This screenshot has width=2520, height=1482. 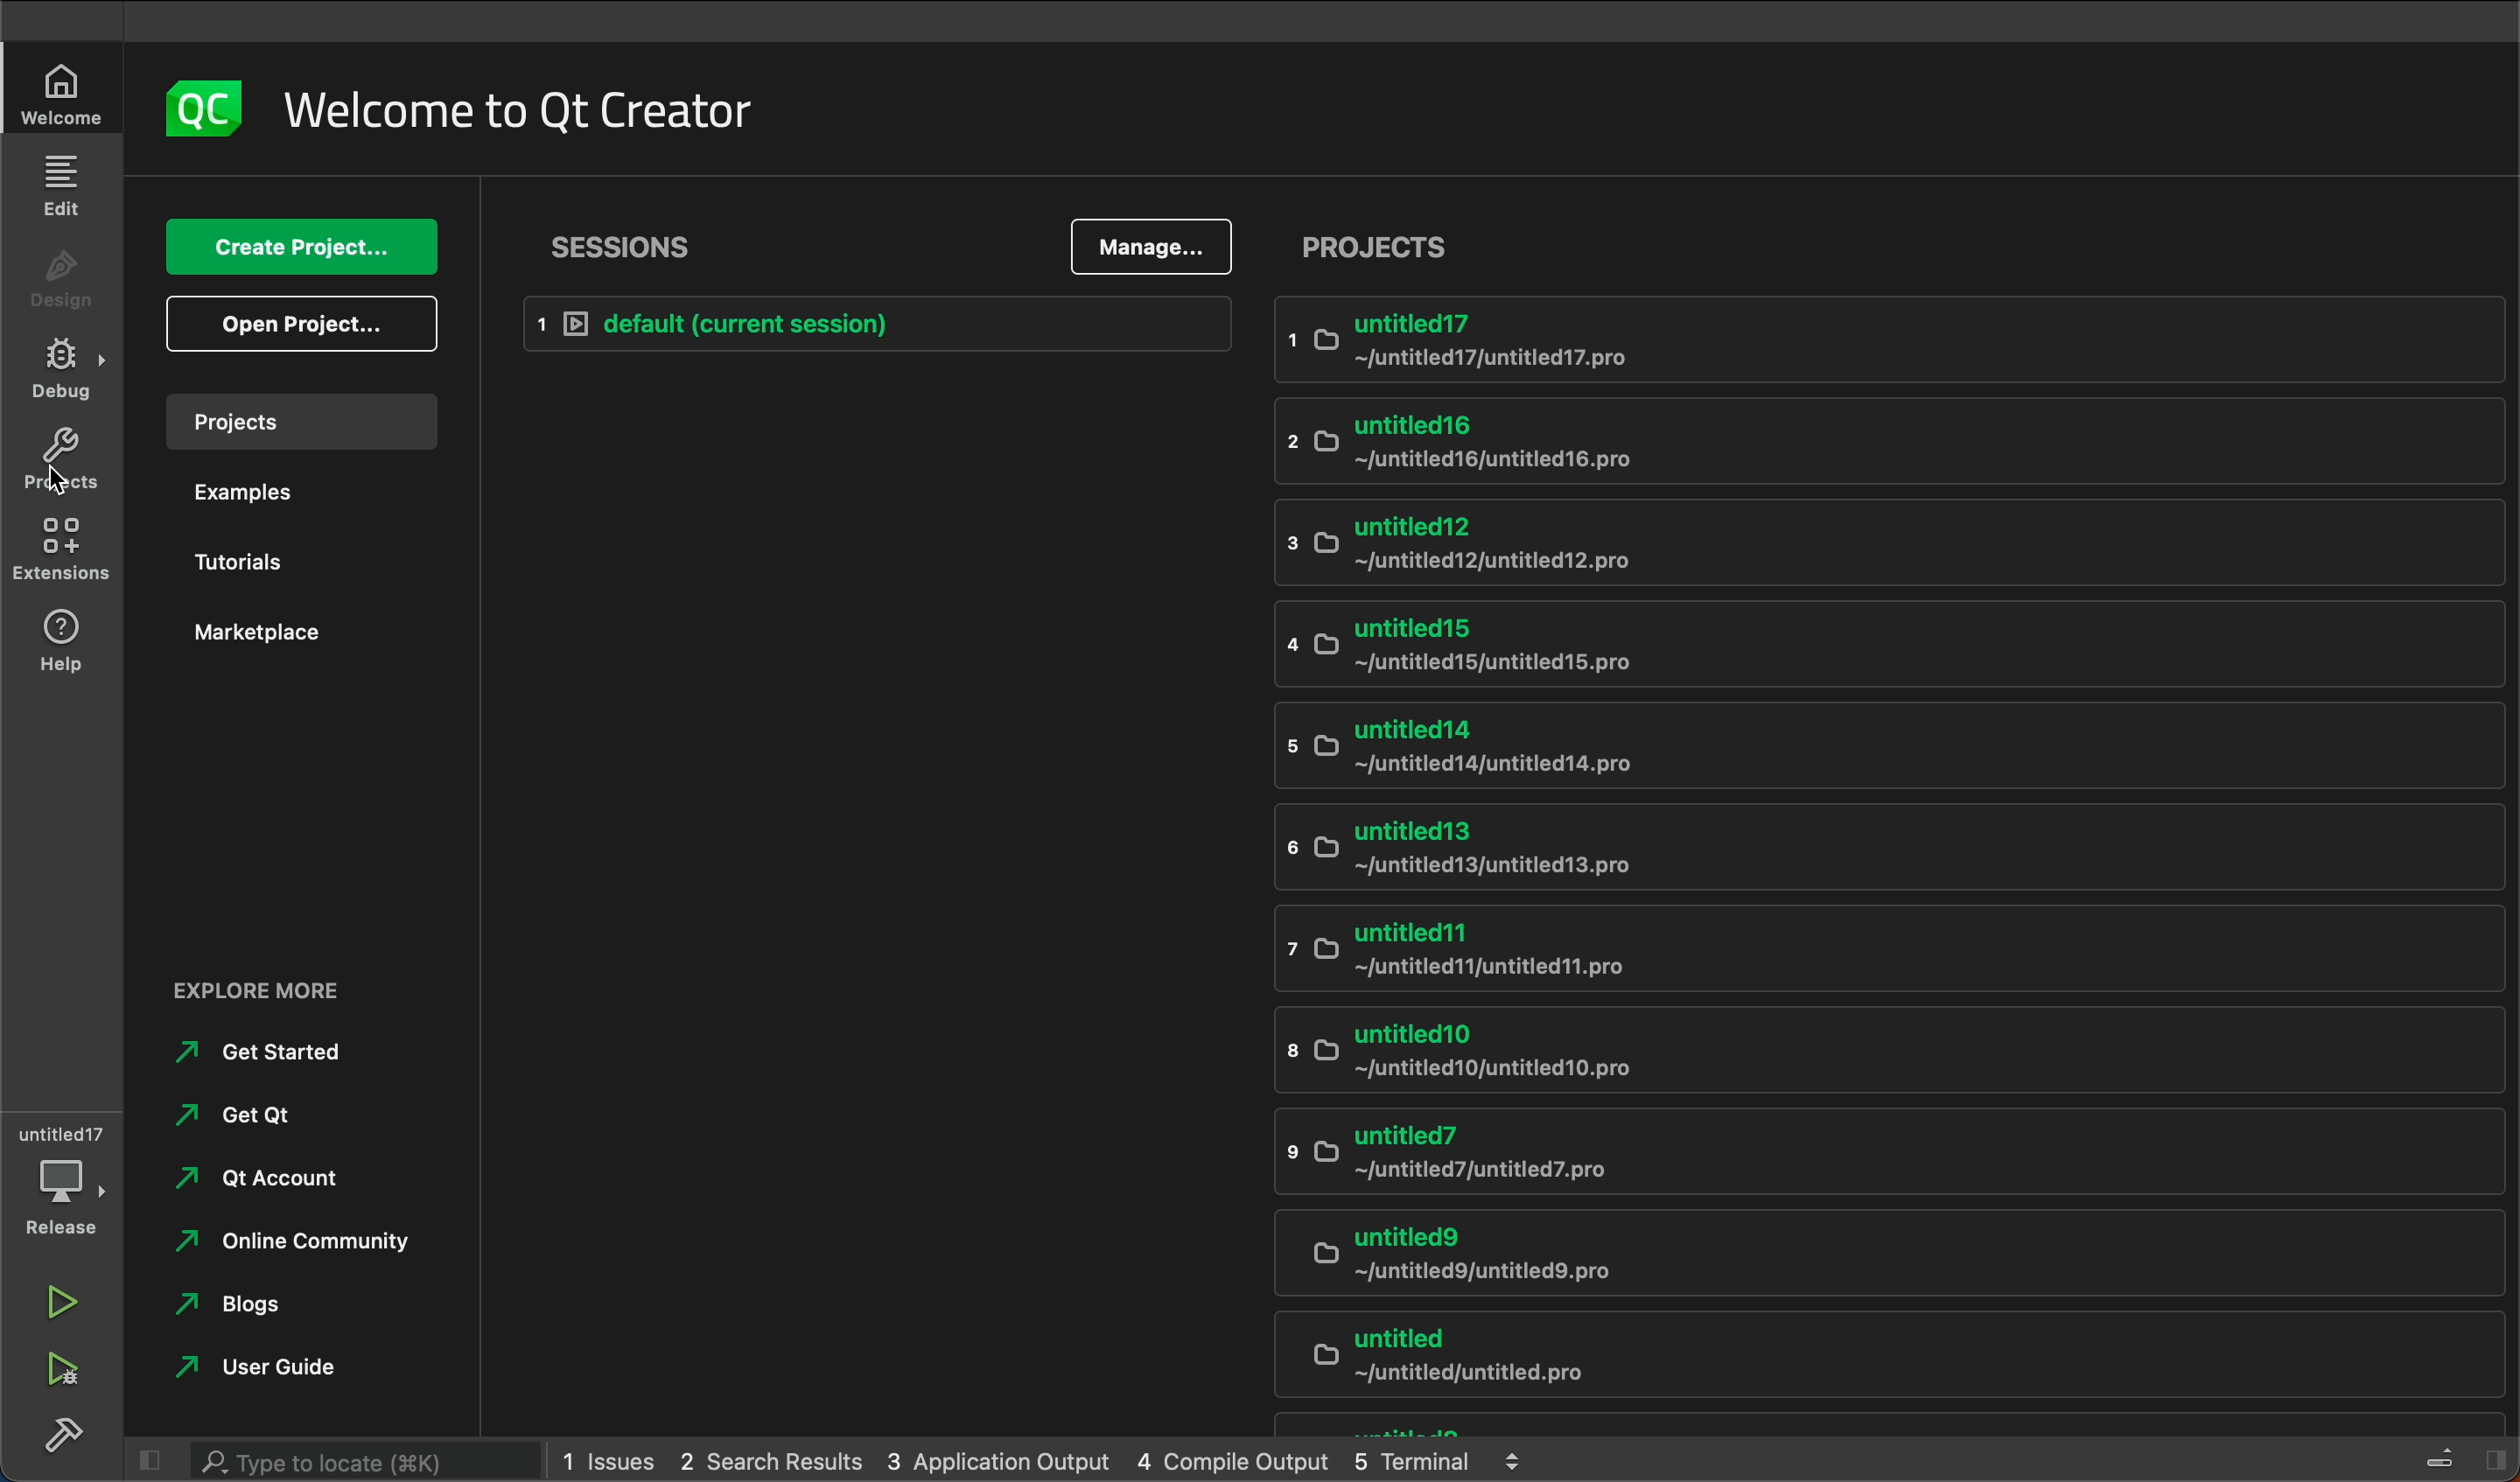 I want to click on untitled16, so click(x=1865, y=441).